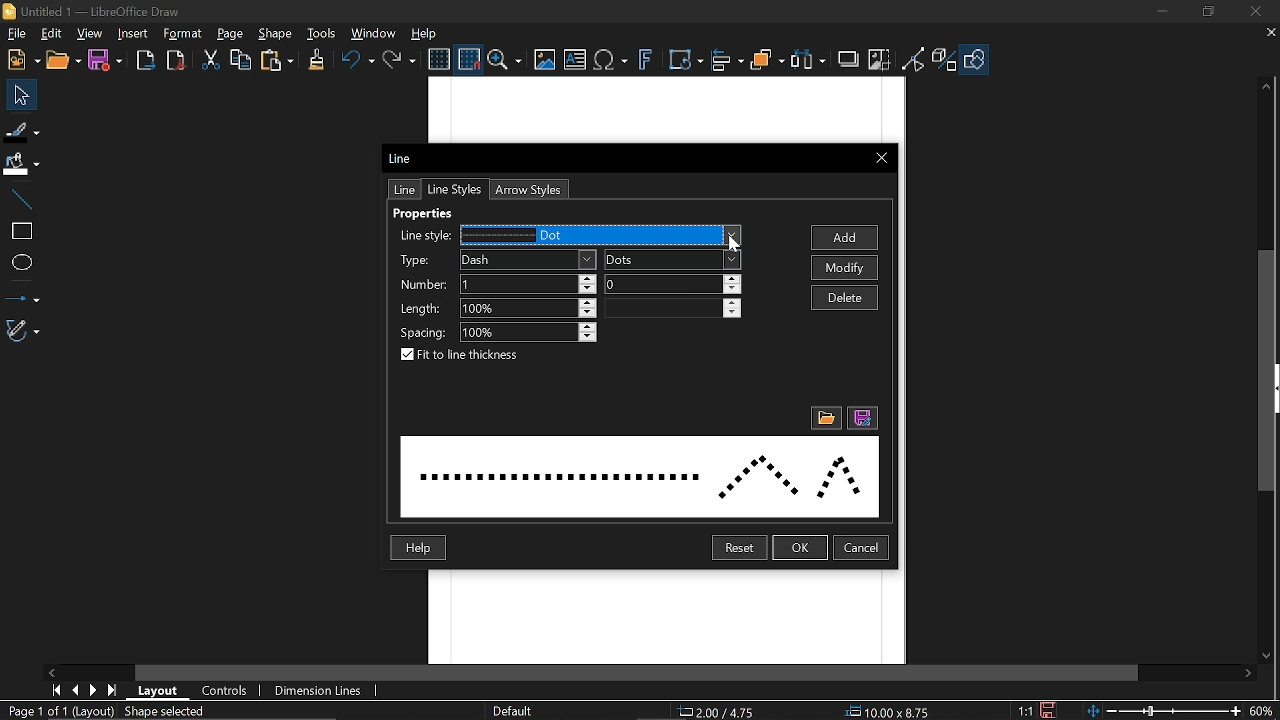  Describe the element at coordinates (17, 94) in the screenshot. I see `Move` at that location.